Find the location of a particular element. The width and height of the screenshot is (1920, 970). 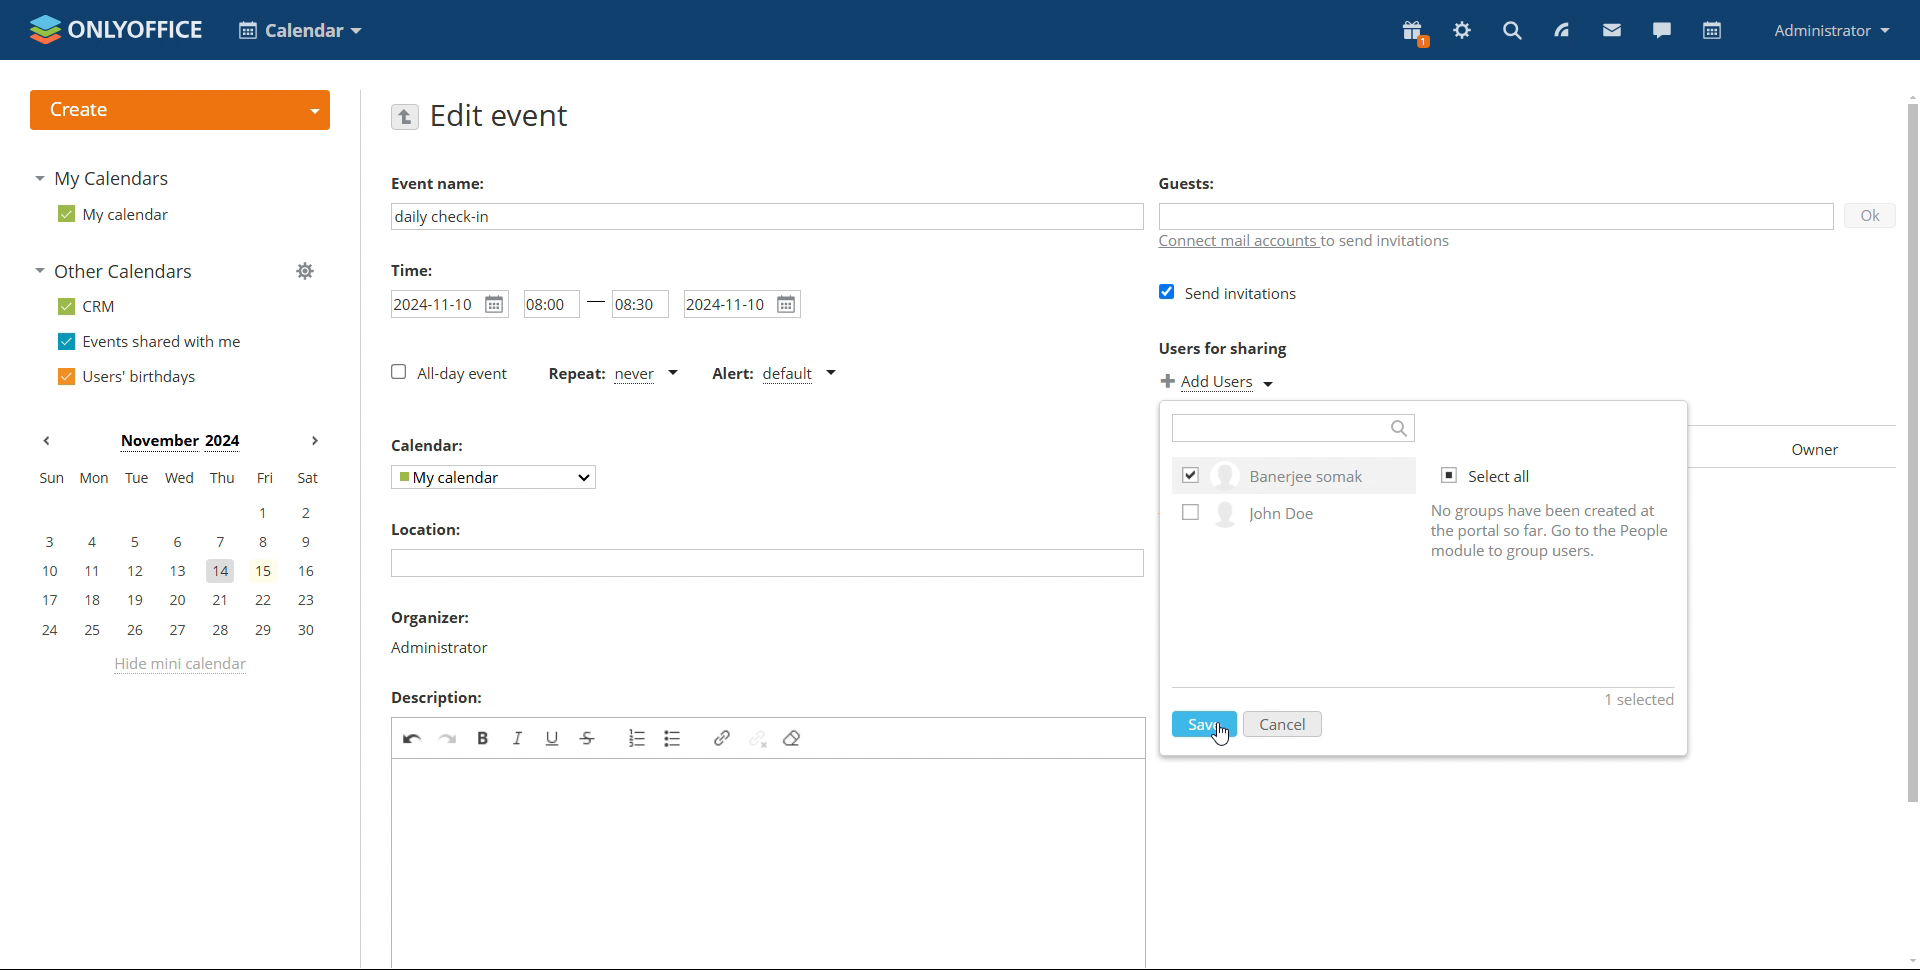

description is located at coordinates (435, 698).